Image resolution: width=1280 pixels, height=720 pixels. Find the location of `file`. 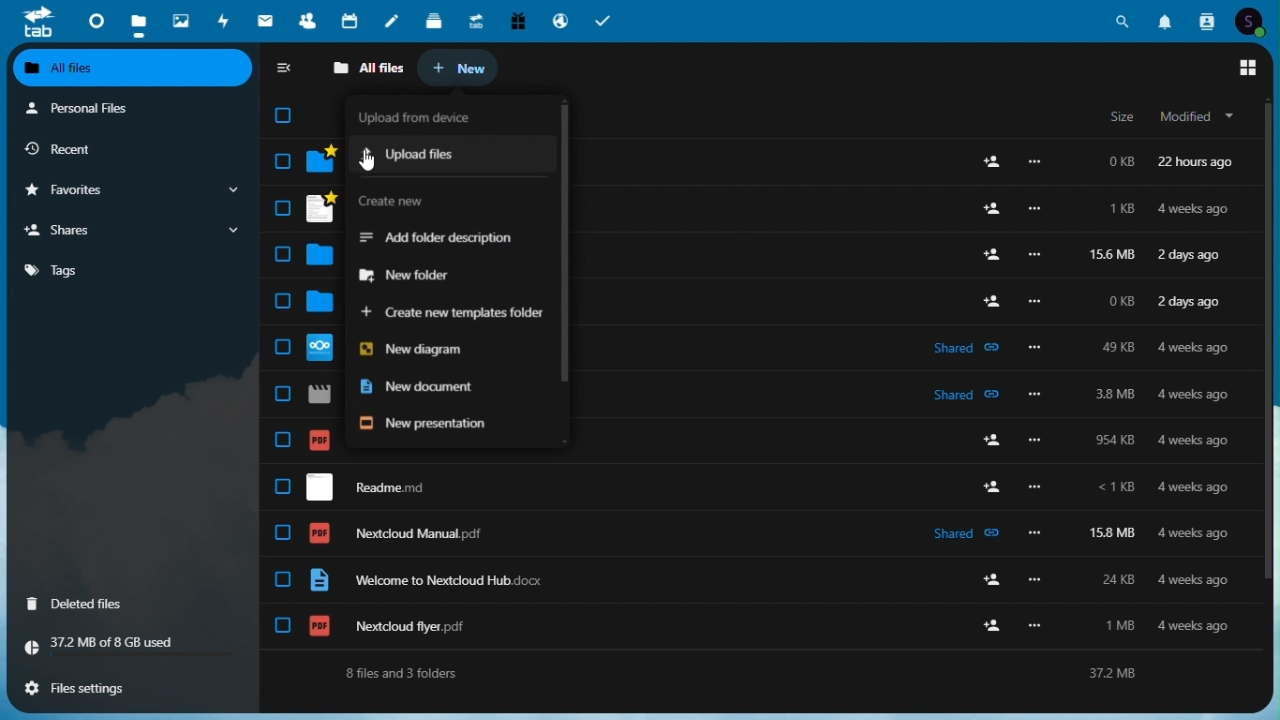

file is located at coordinates (320, 396).